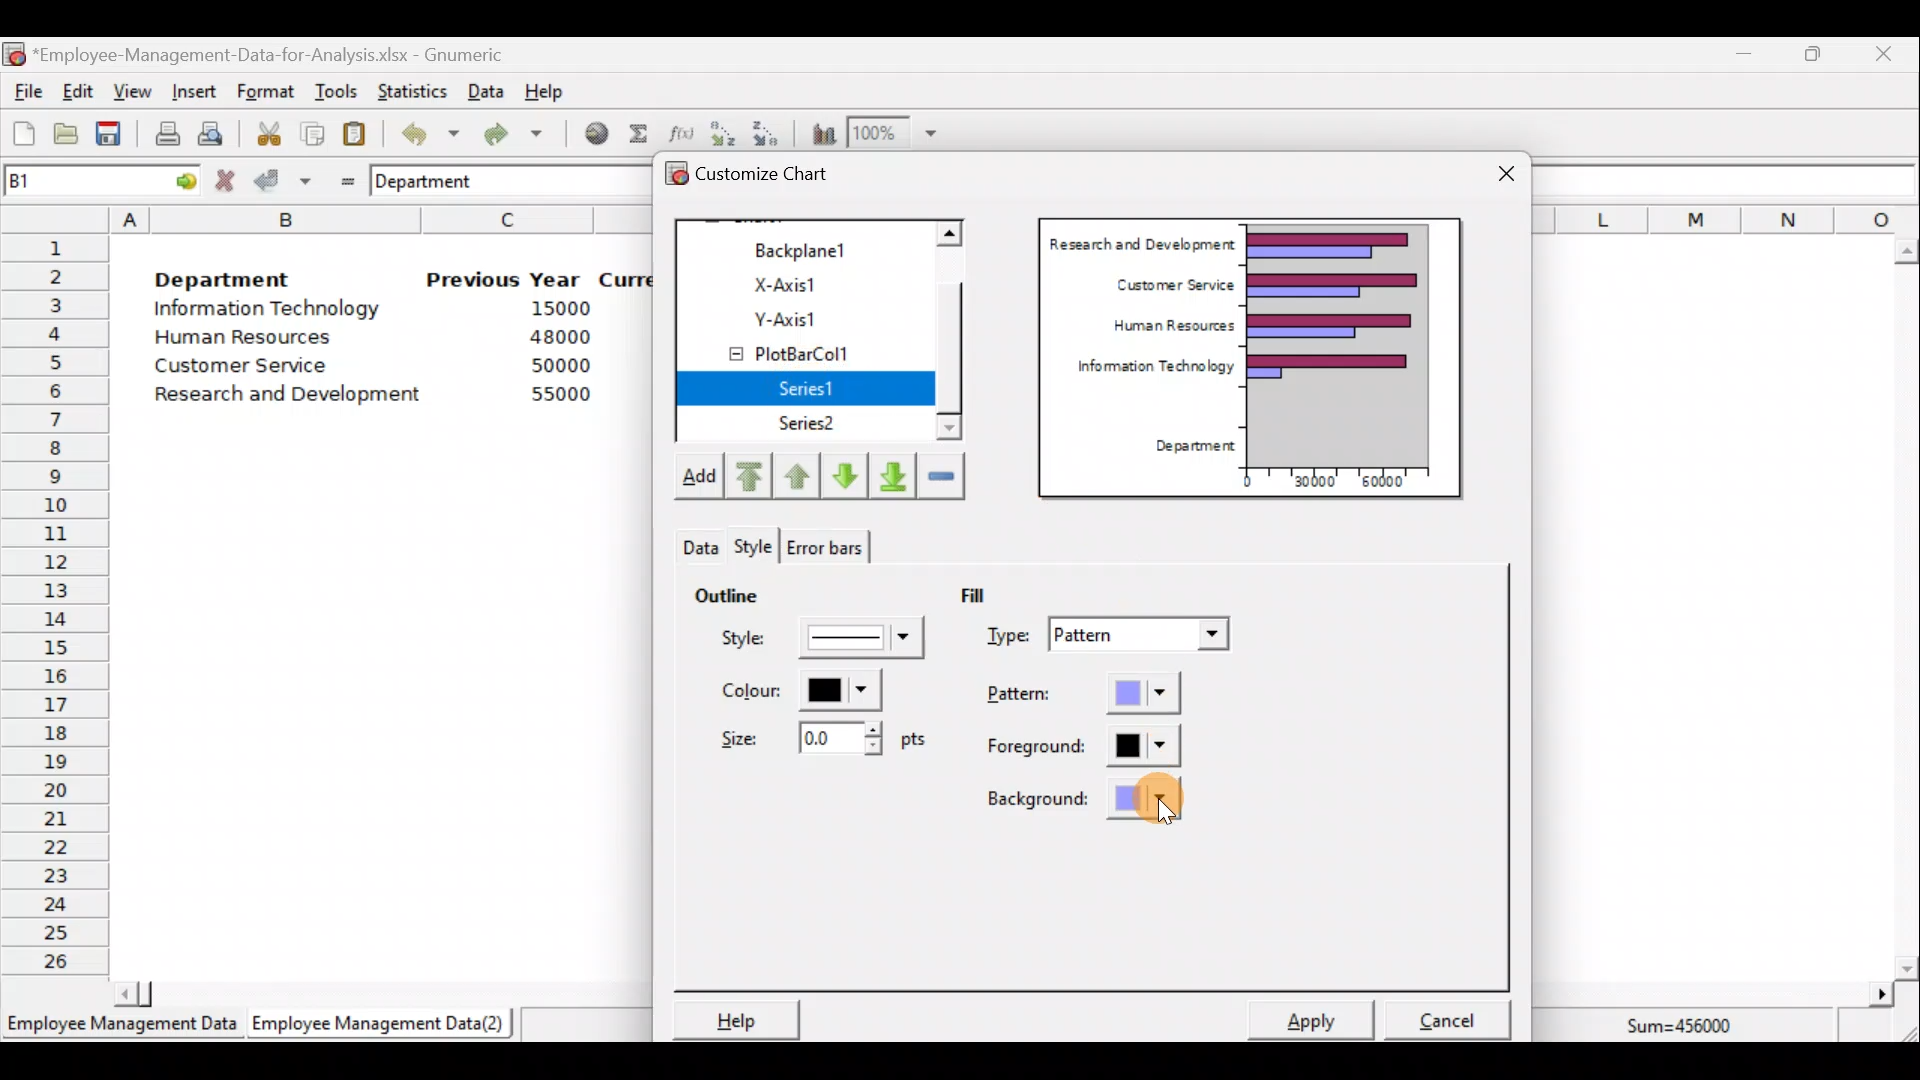  Describe the element at coordinates (818, 389) in the screenshot. I see `Series1` at that location.